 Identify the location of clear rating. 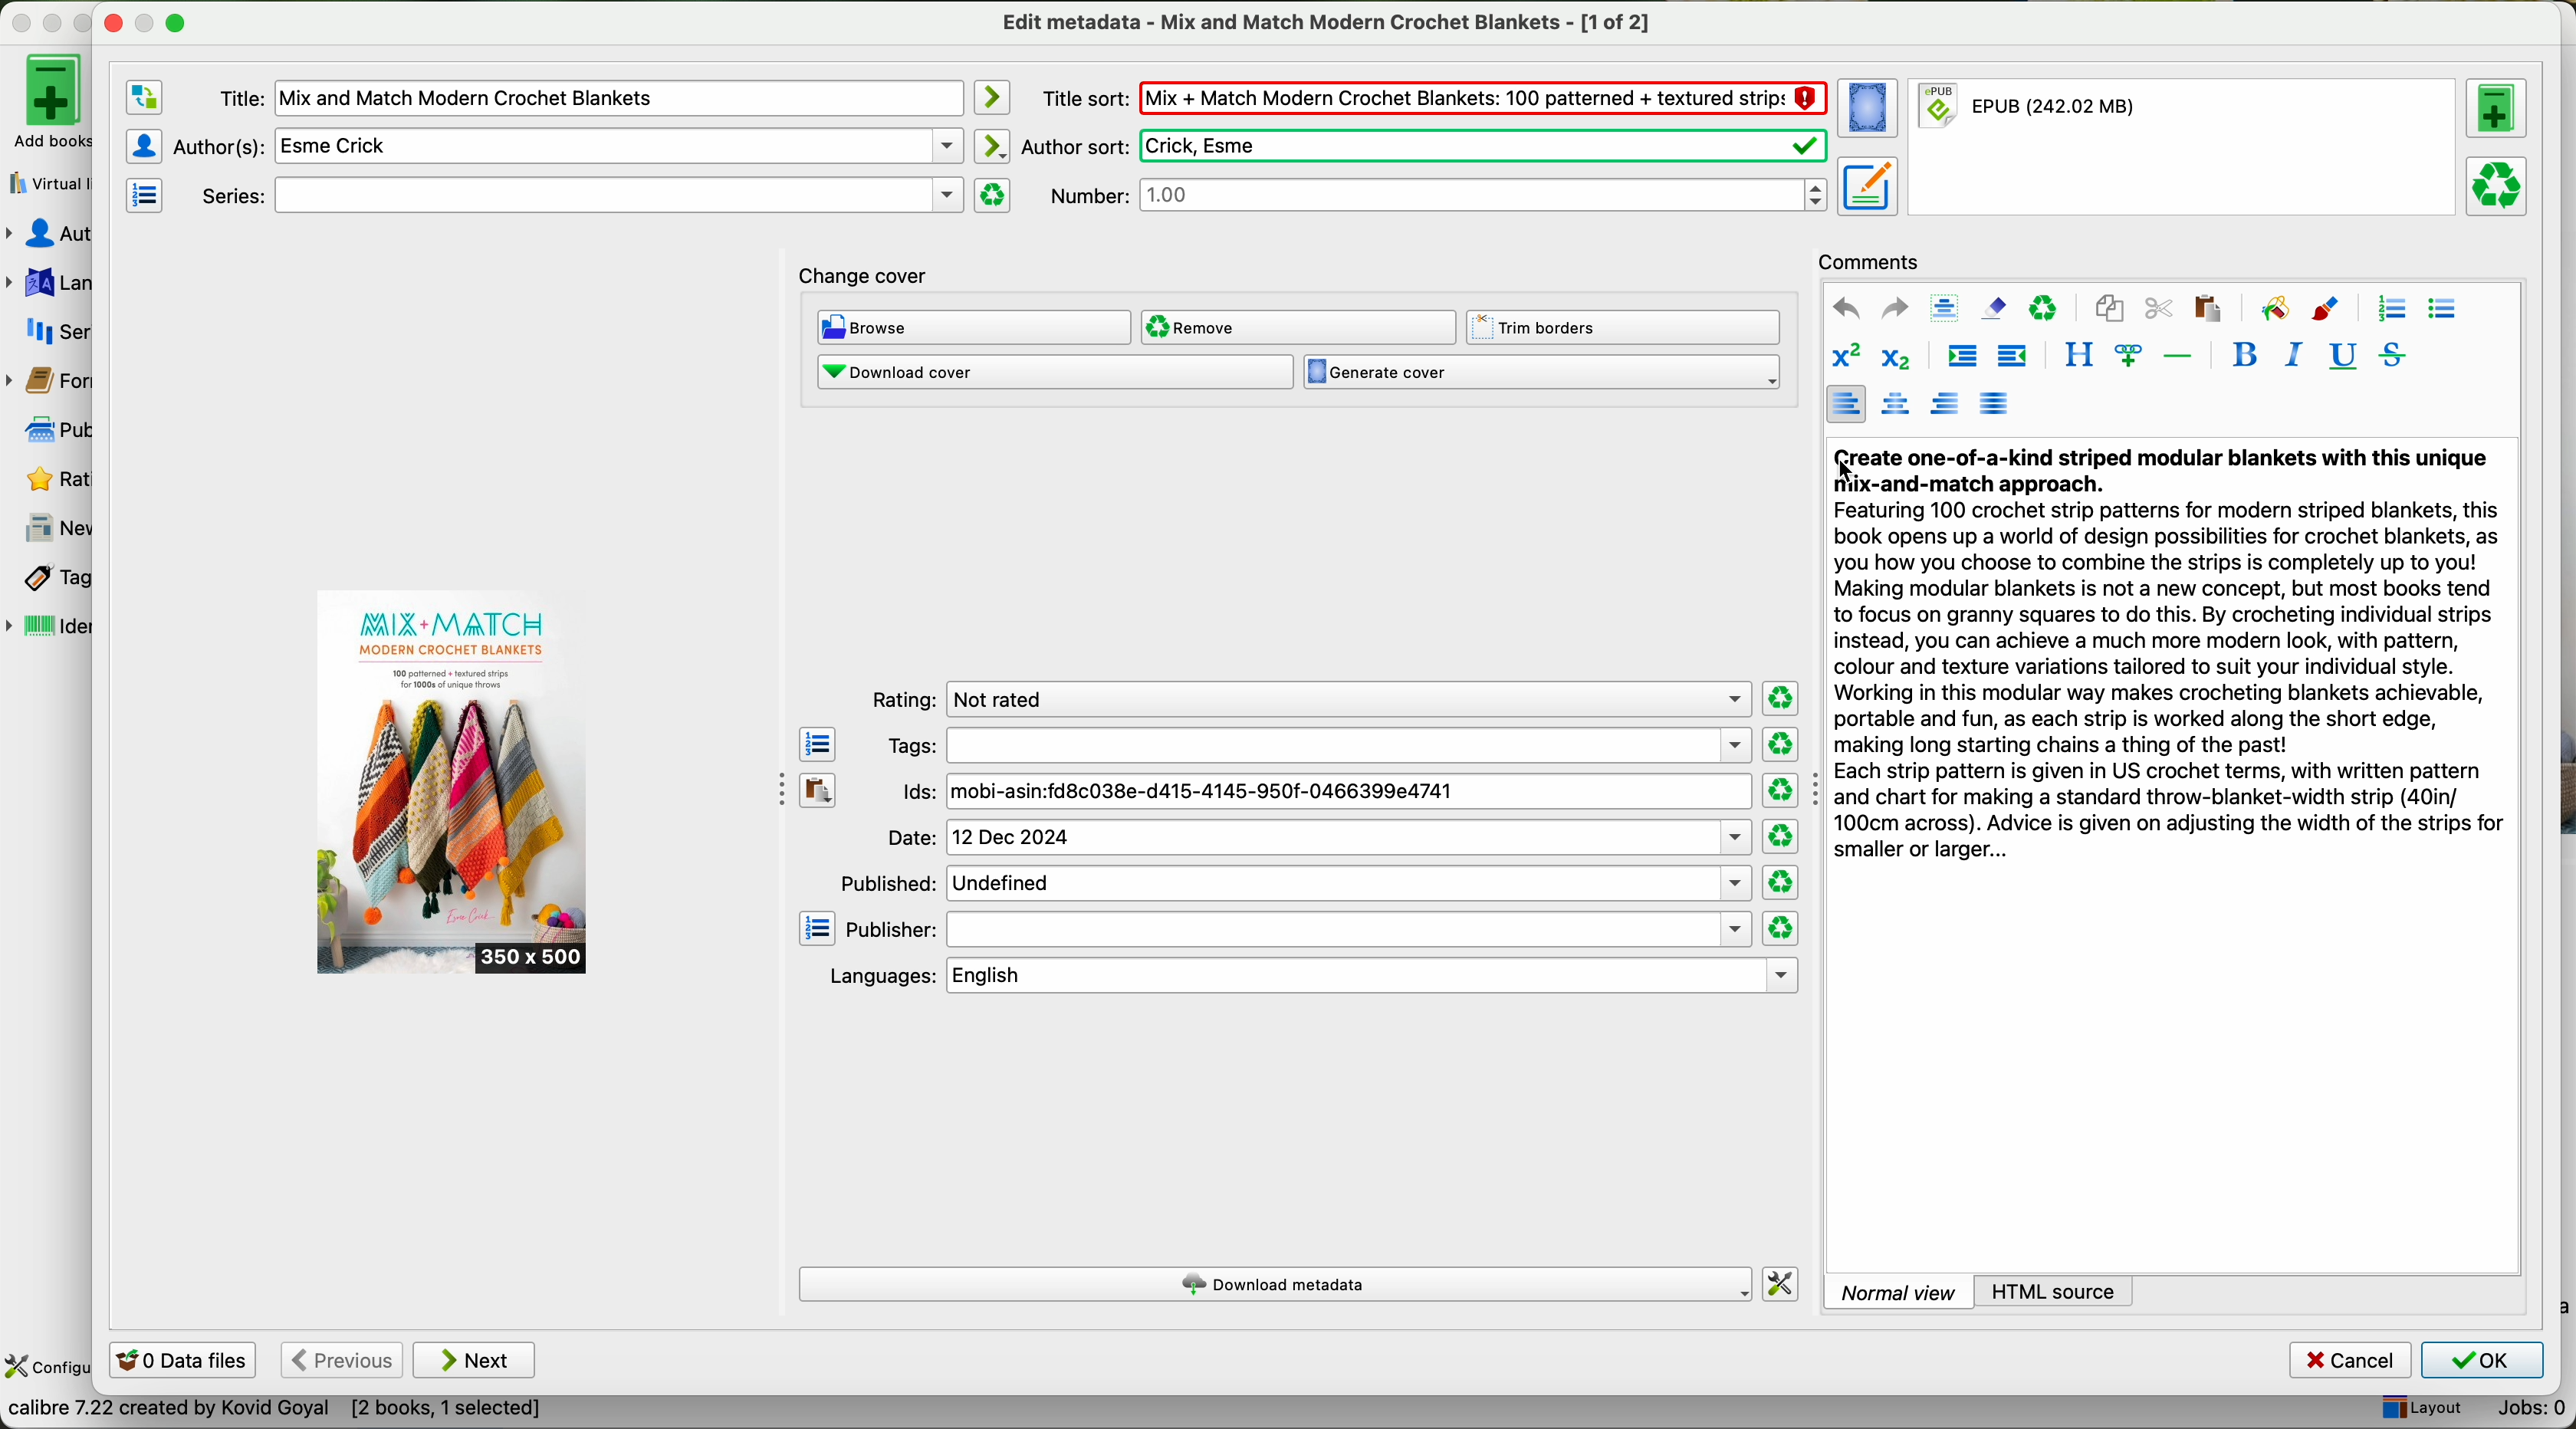
(1779, 745).